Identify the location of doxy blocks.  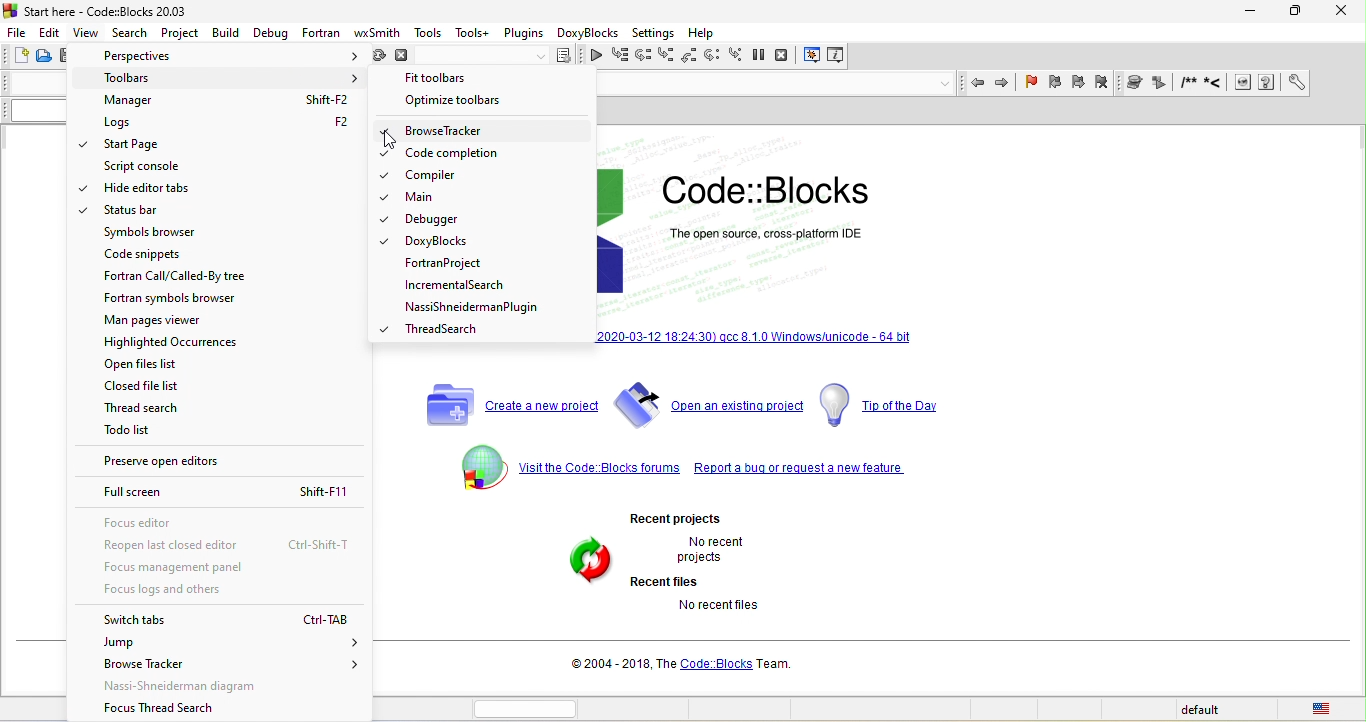
(424, 243).